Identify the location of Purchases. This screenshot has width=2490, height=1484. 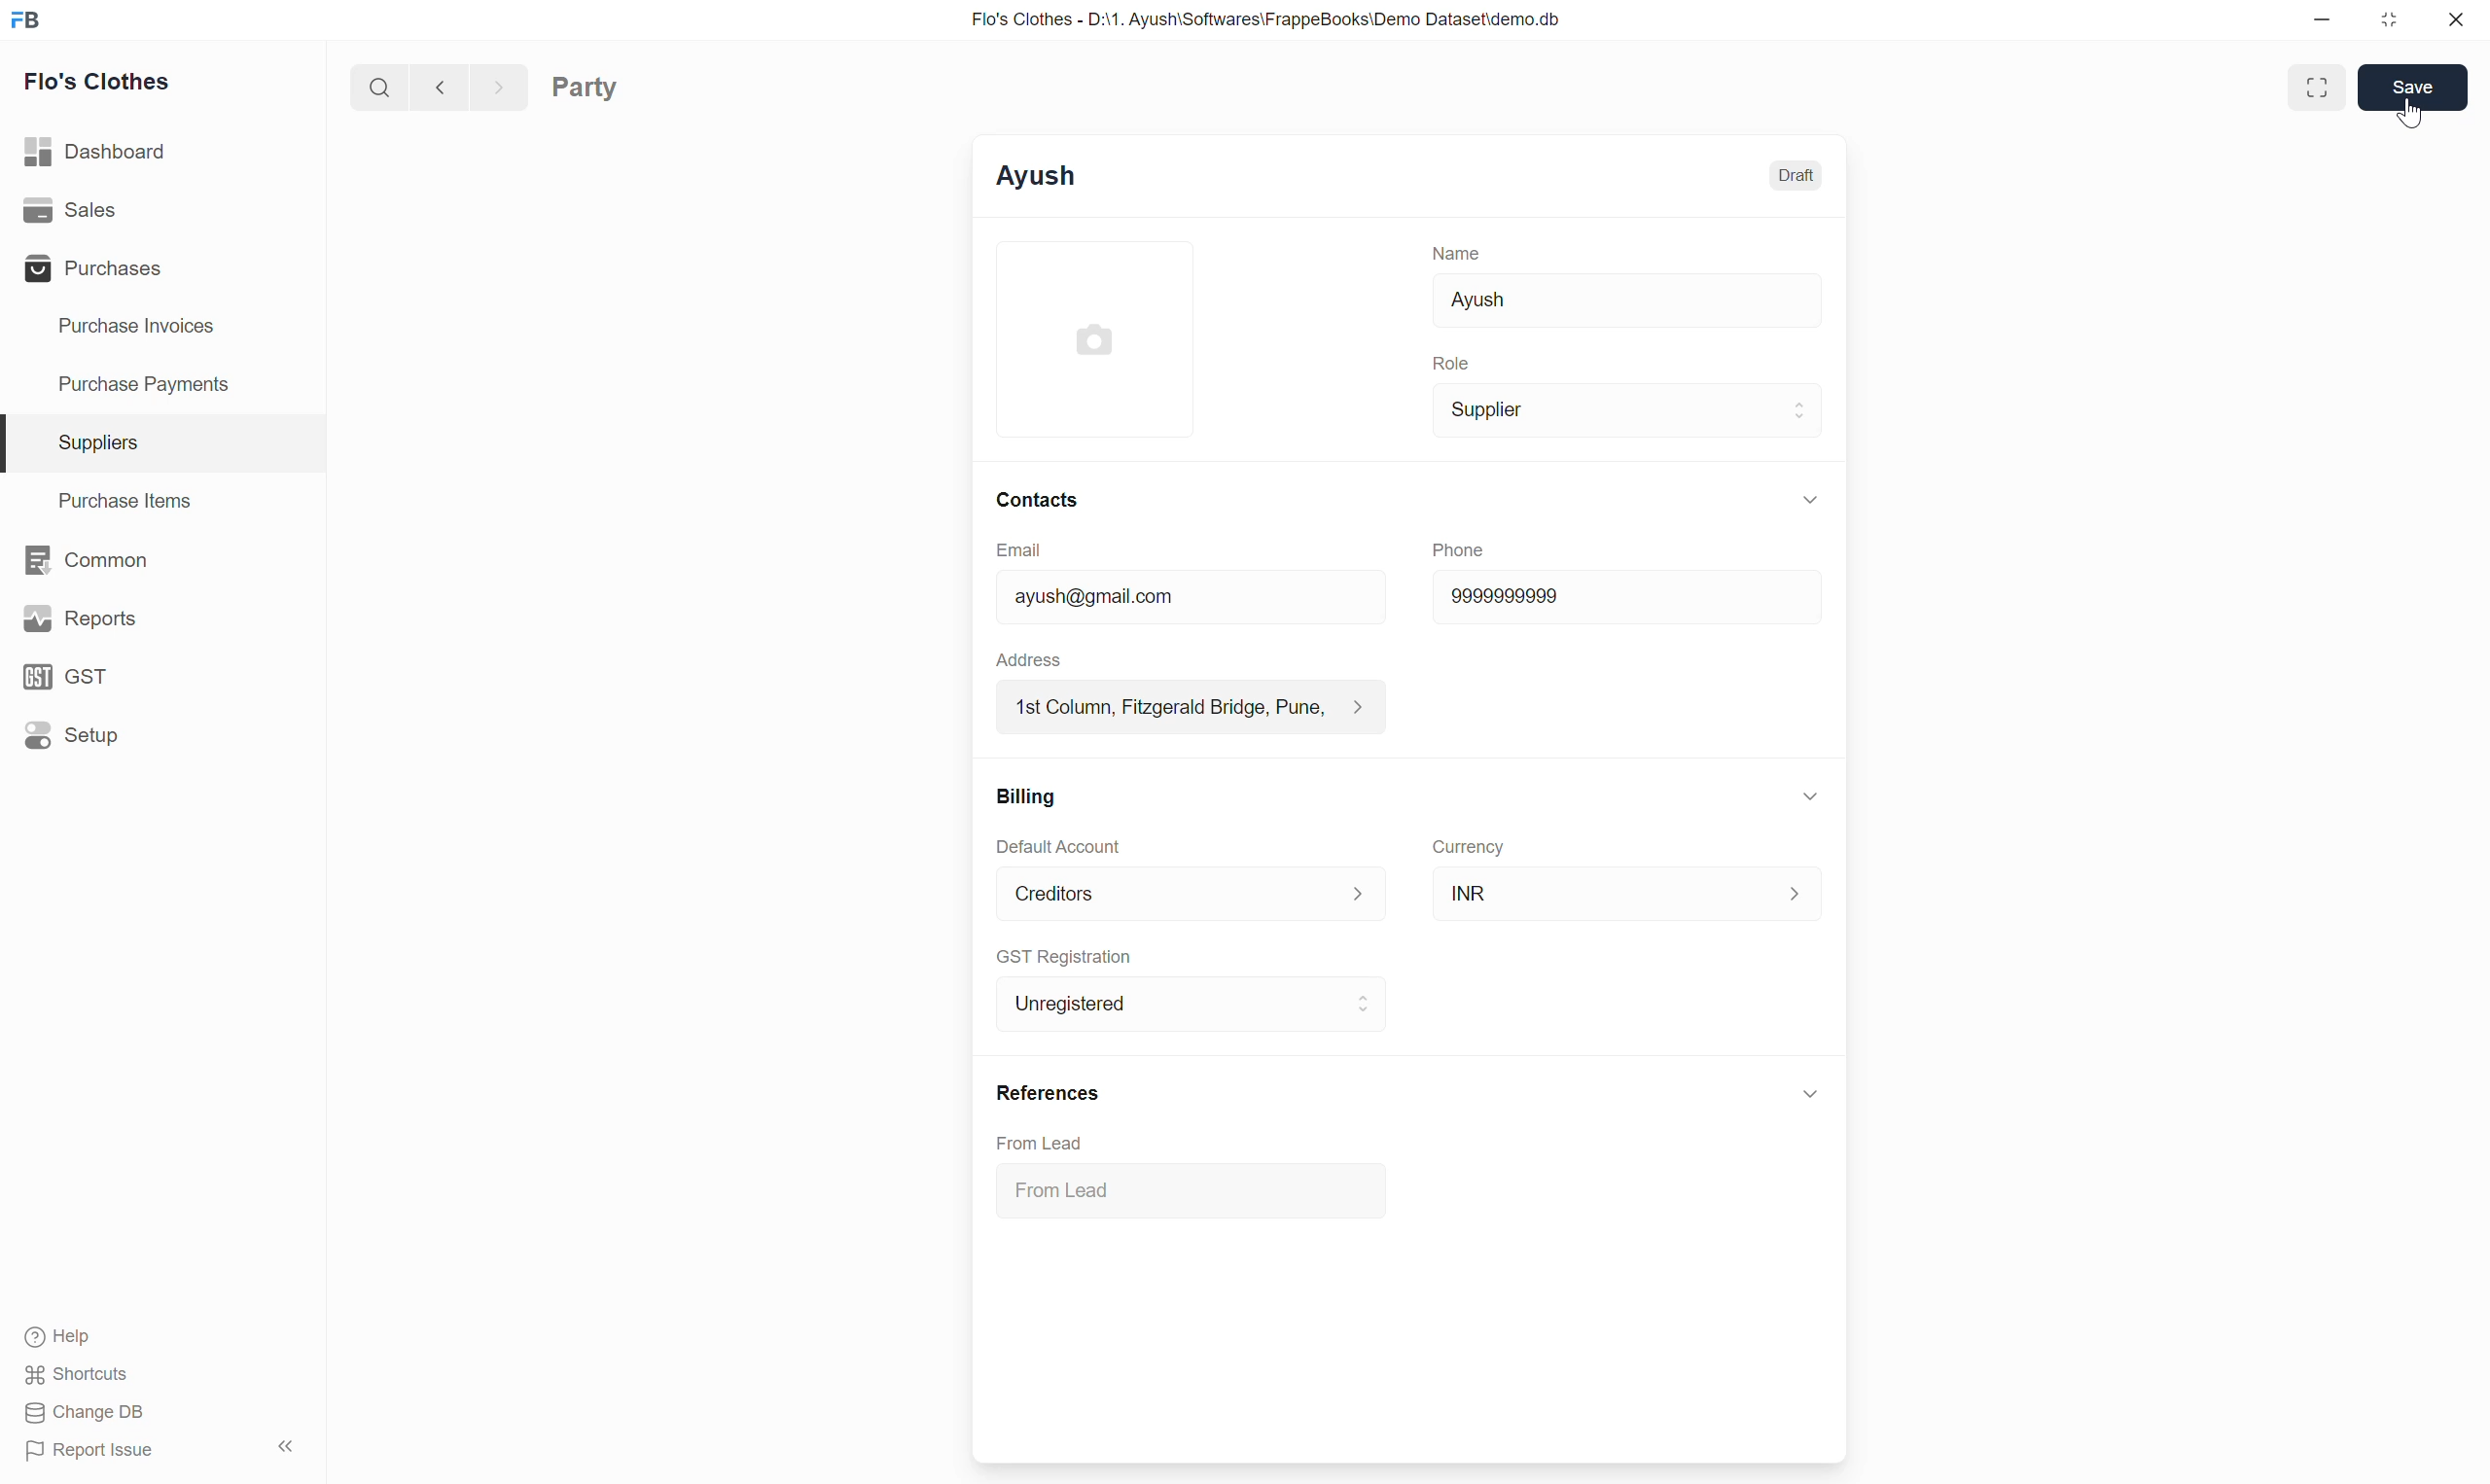
(161, 268).